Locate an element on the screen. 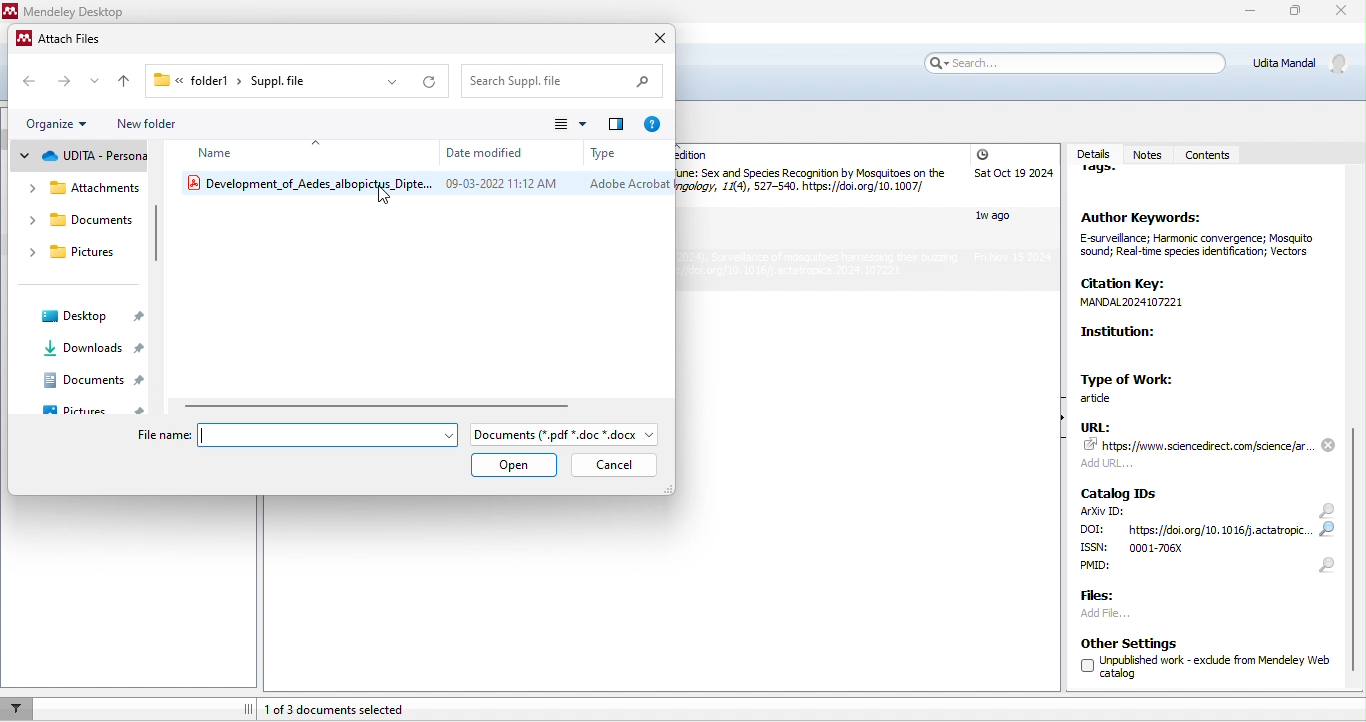 The width and height of the screenshot is (1366, 722). added date is located at coordinates (1012, 207).